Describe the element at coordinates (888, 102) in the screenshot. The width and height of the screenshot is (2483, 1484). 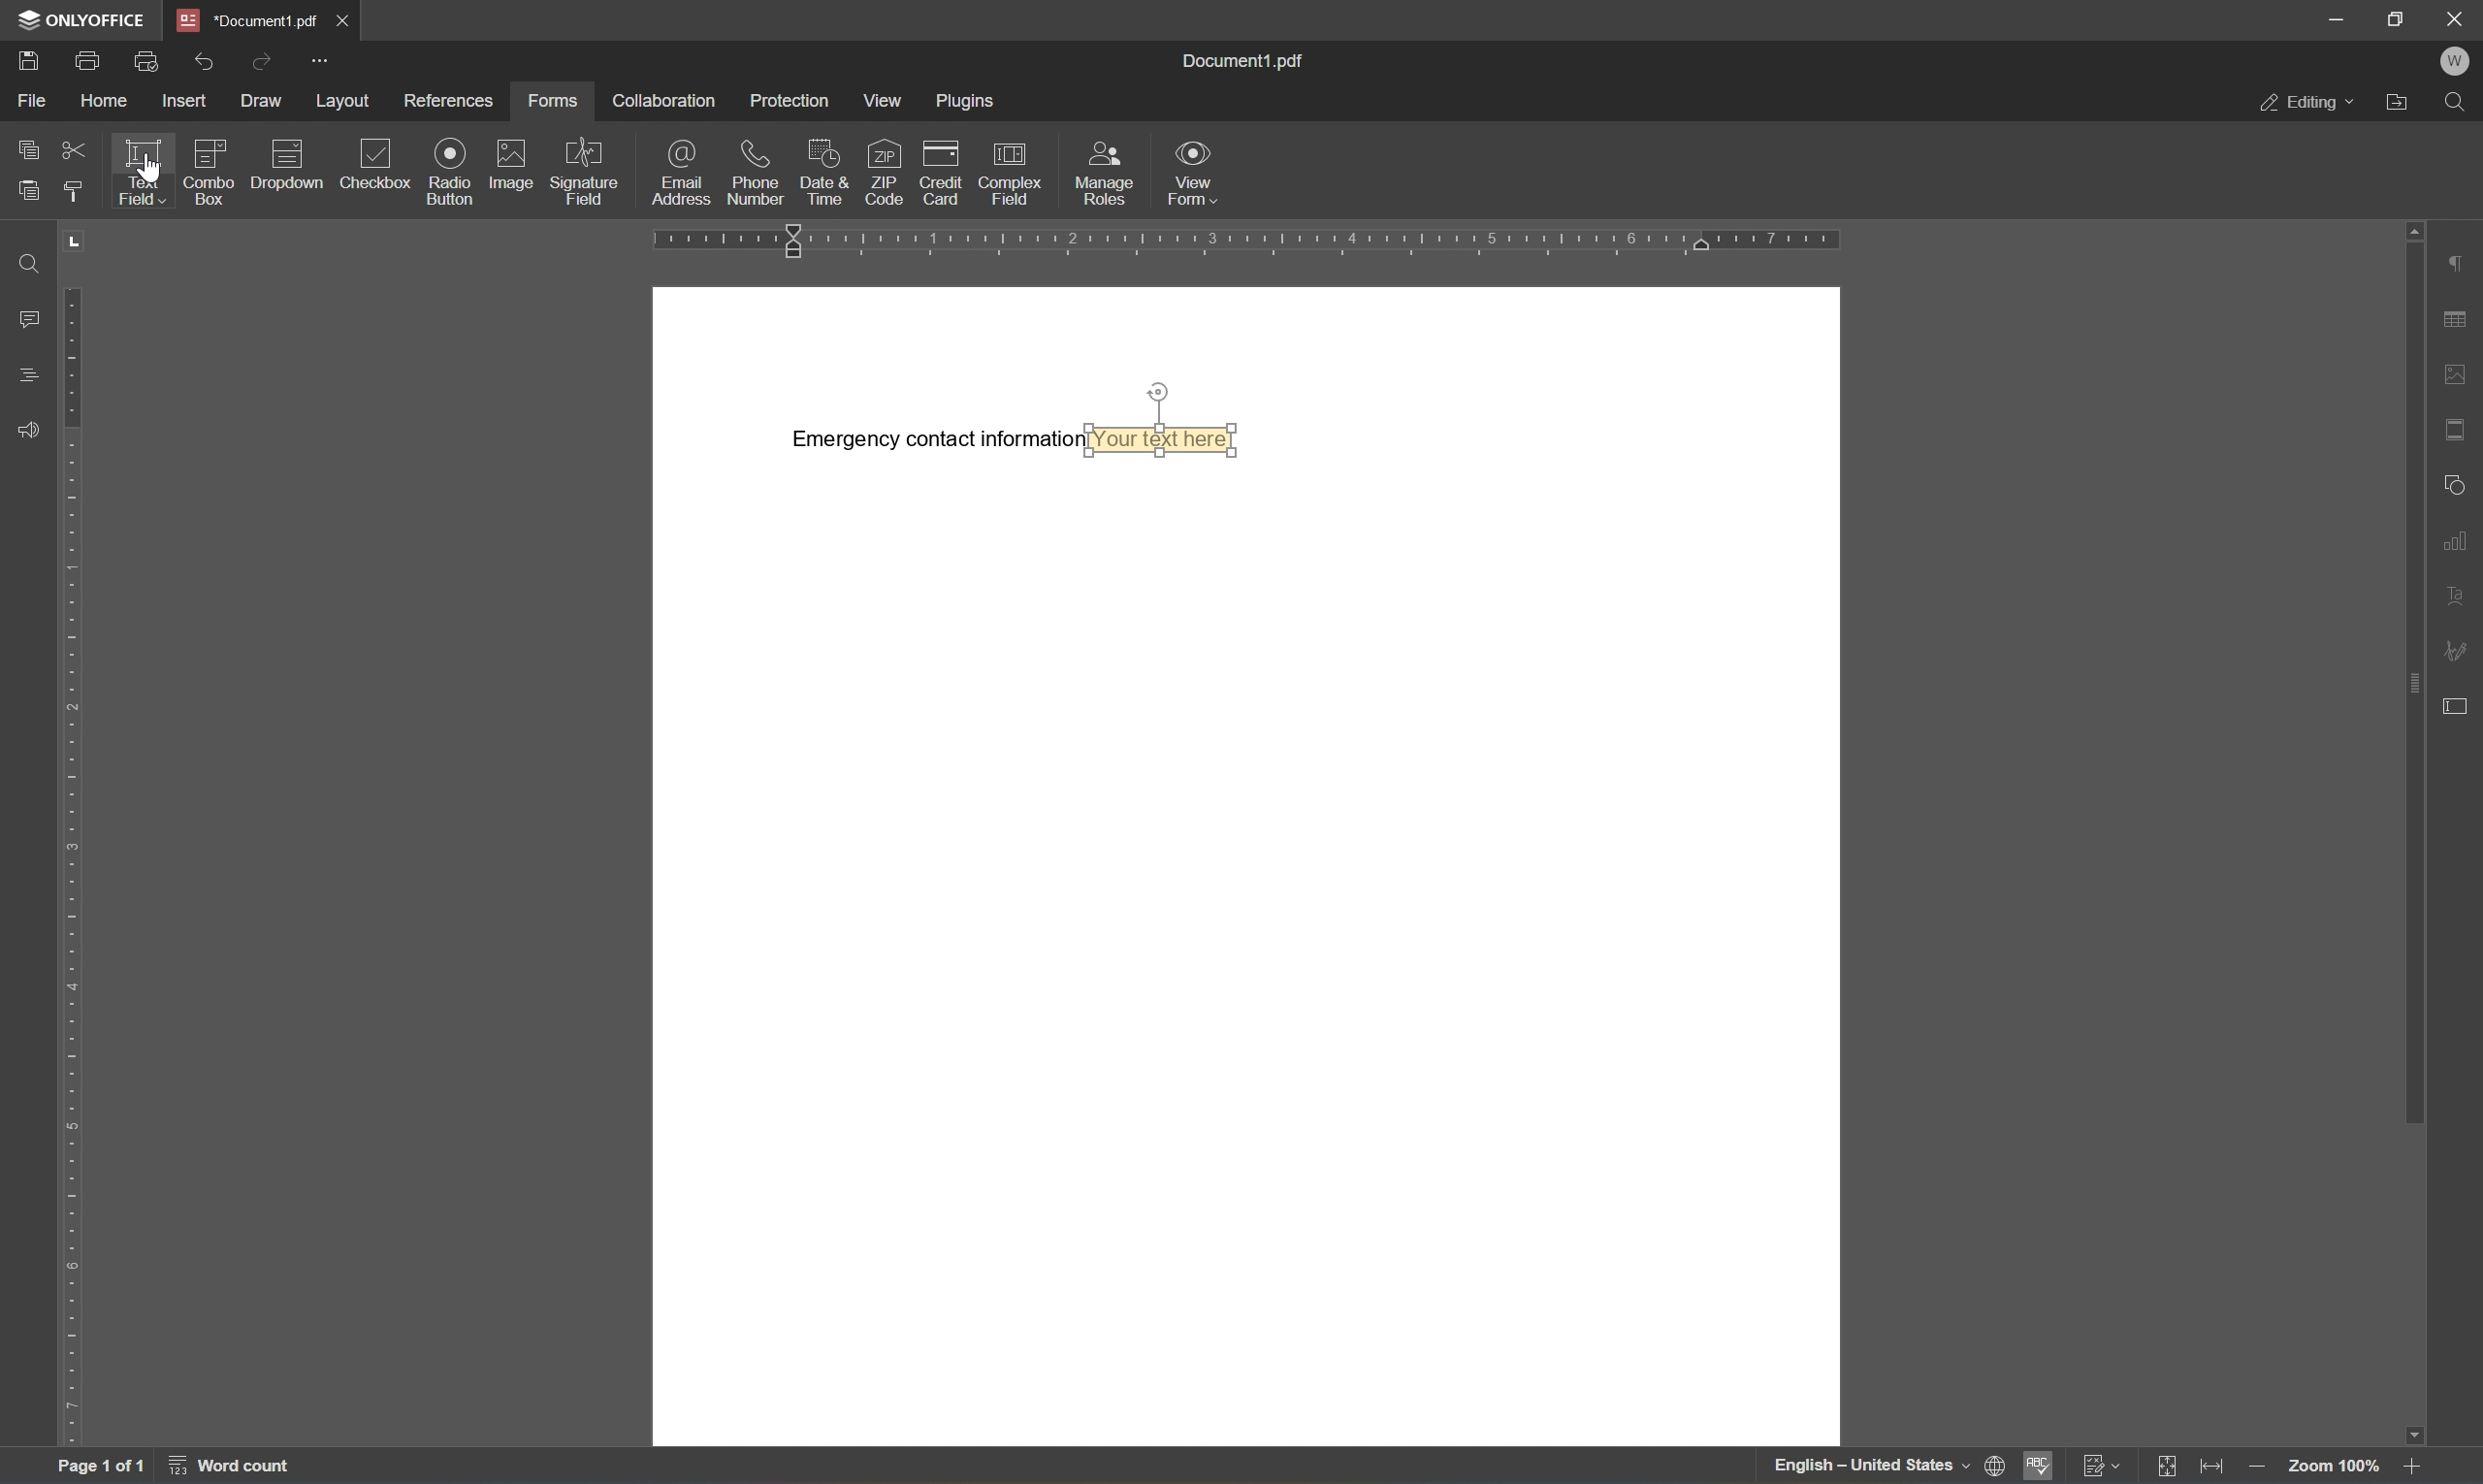
I see `view` at that location.